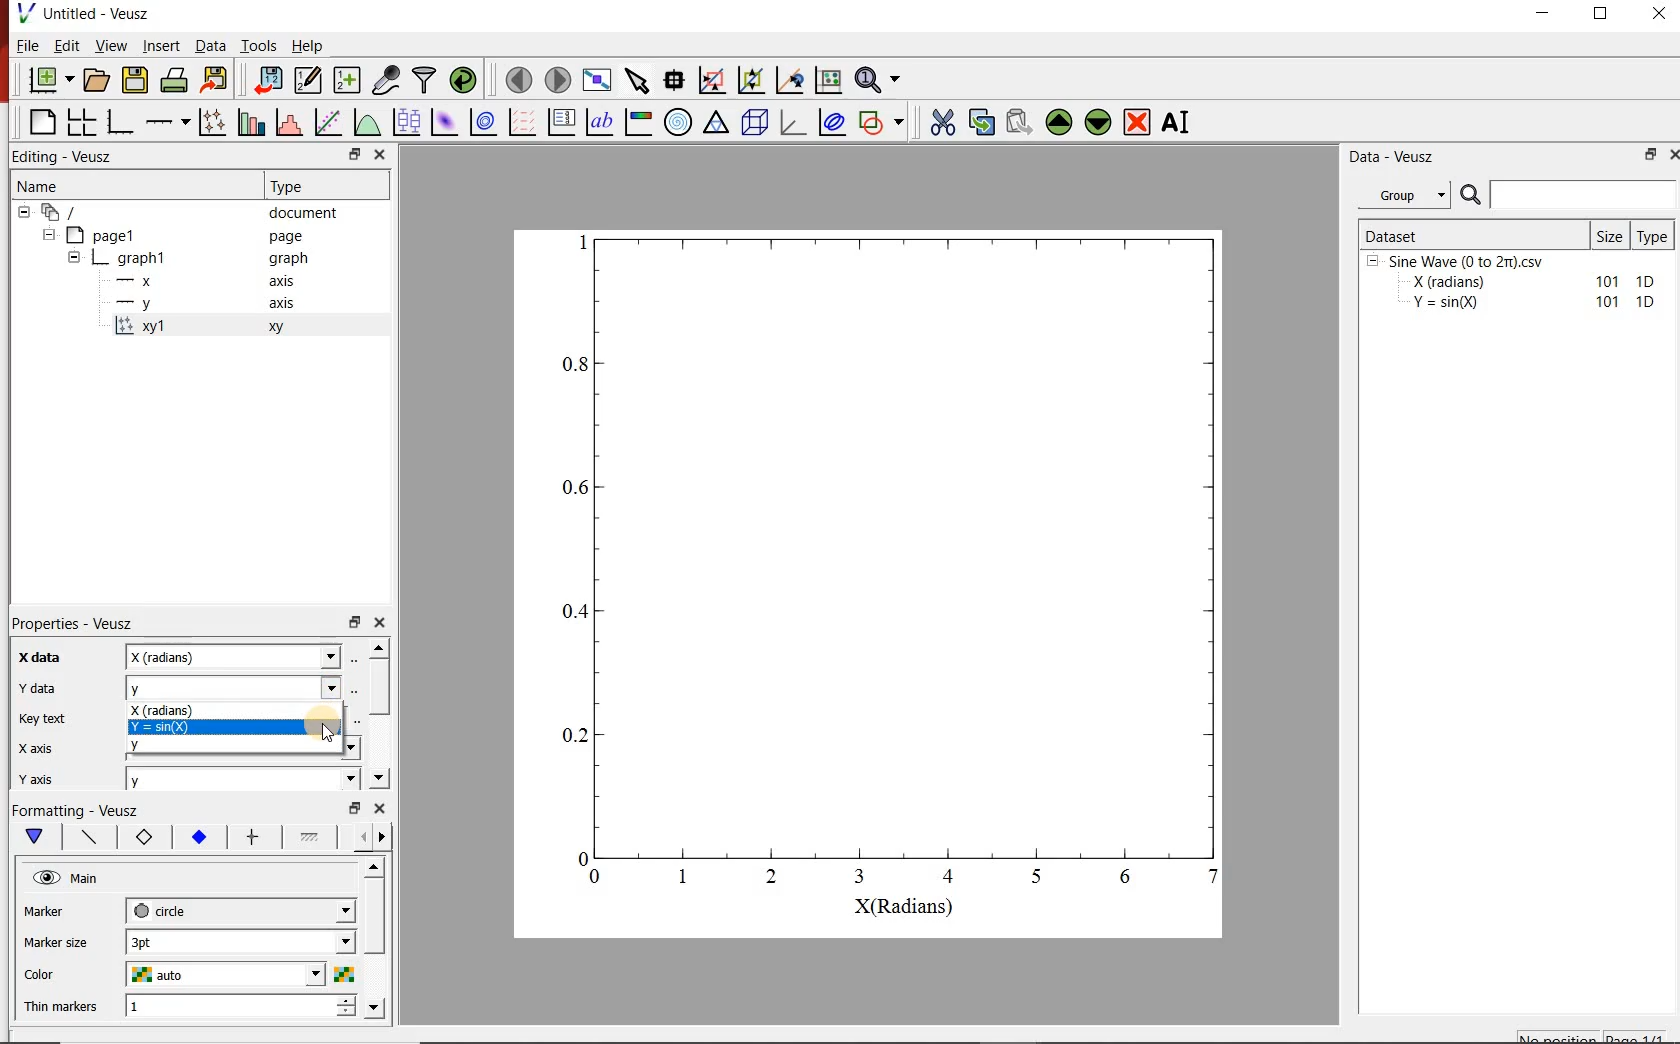 The width and height of the screenshot is (1680, 1044). I want to click on Base graph, so click(121, 122).